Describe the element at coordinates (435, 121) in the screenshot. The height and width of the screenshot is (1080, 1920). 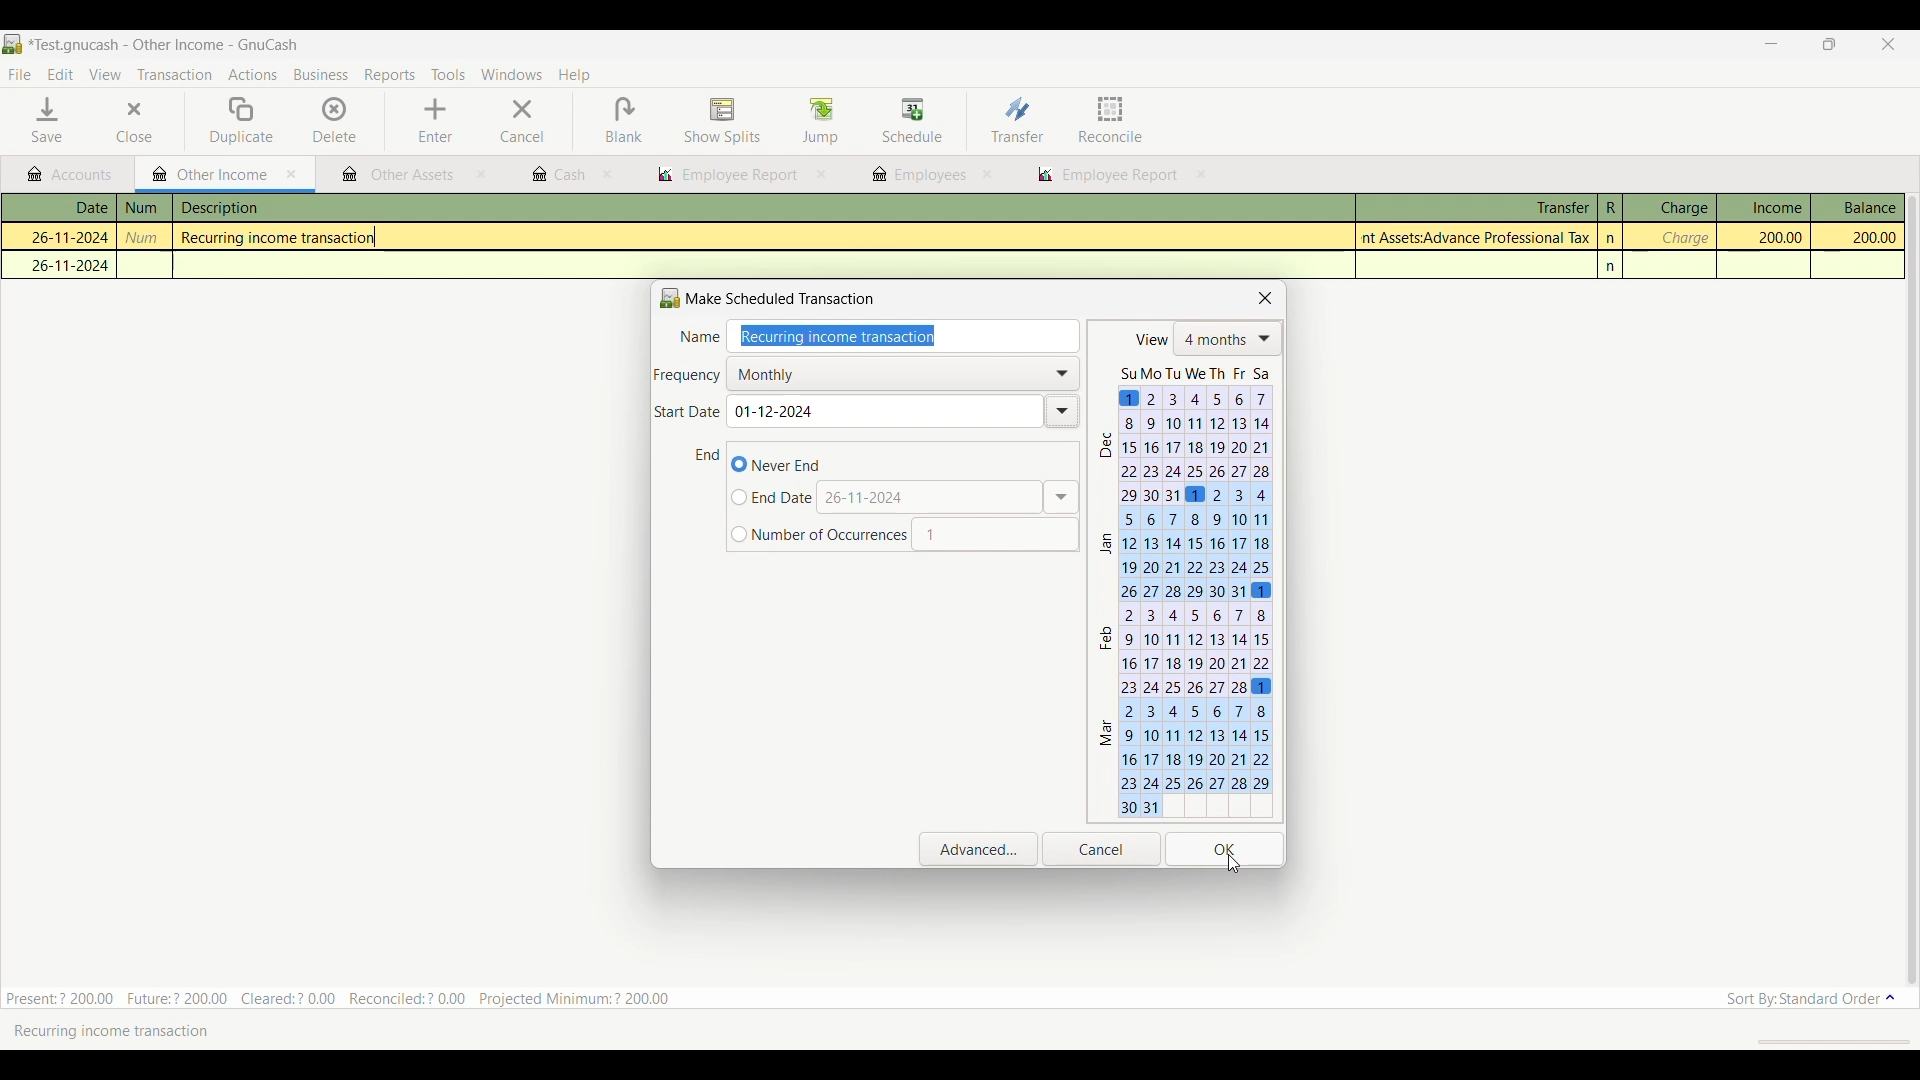
I see `Enter` at that location.